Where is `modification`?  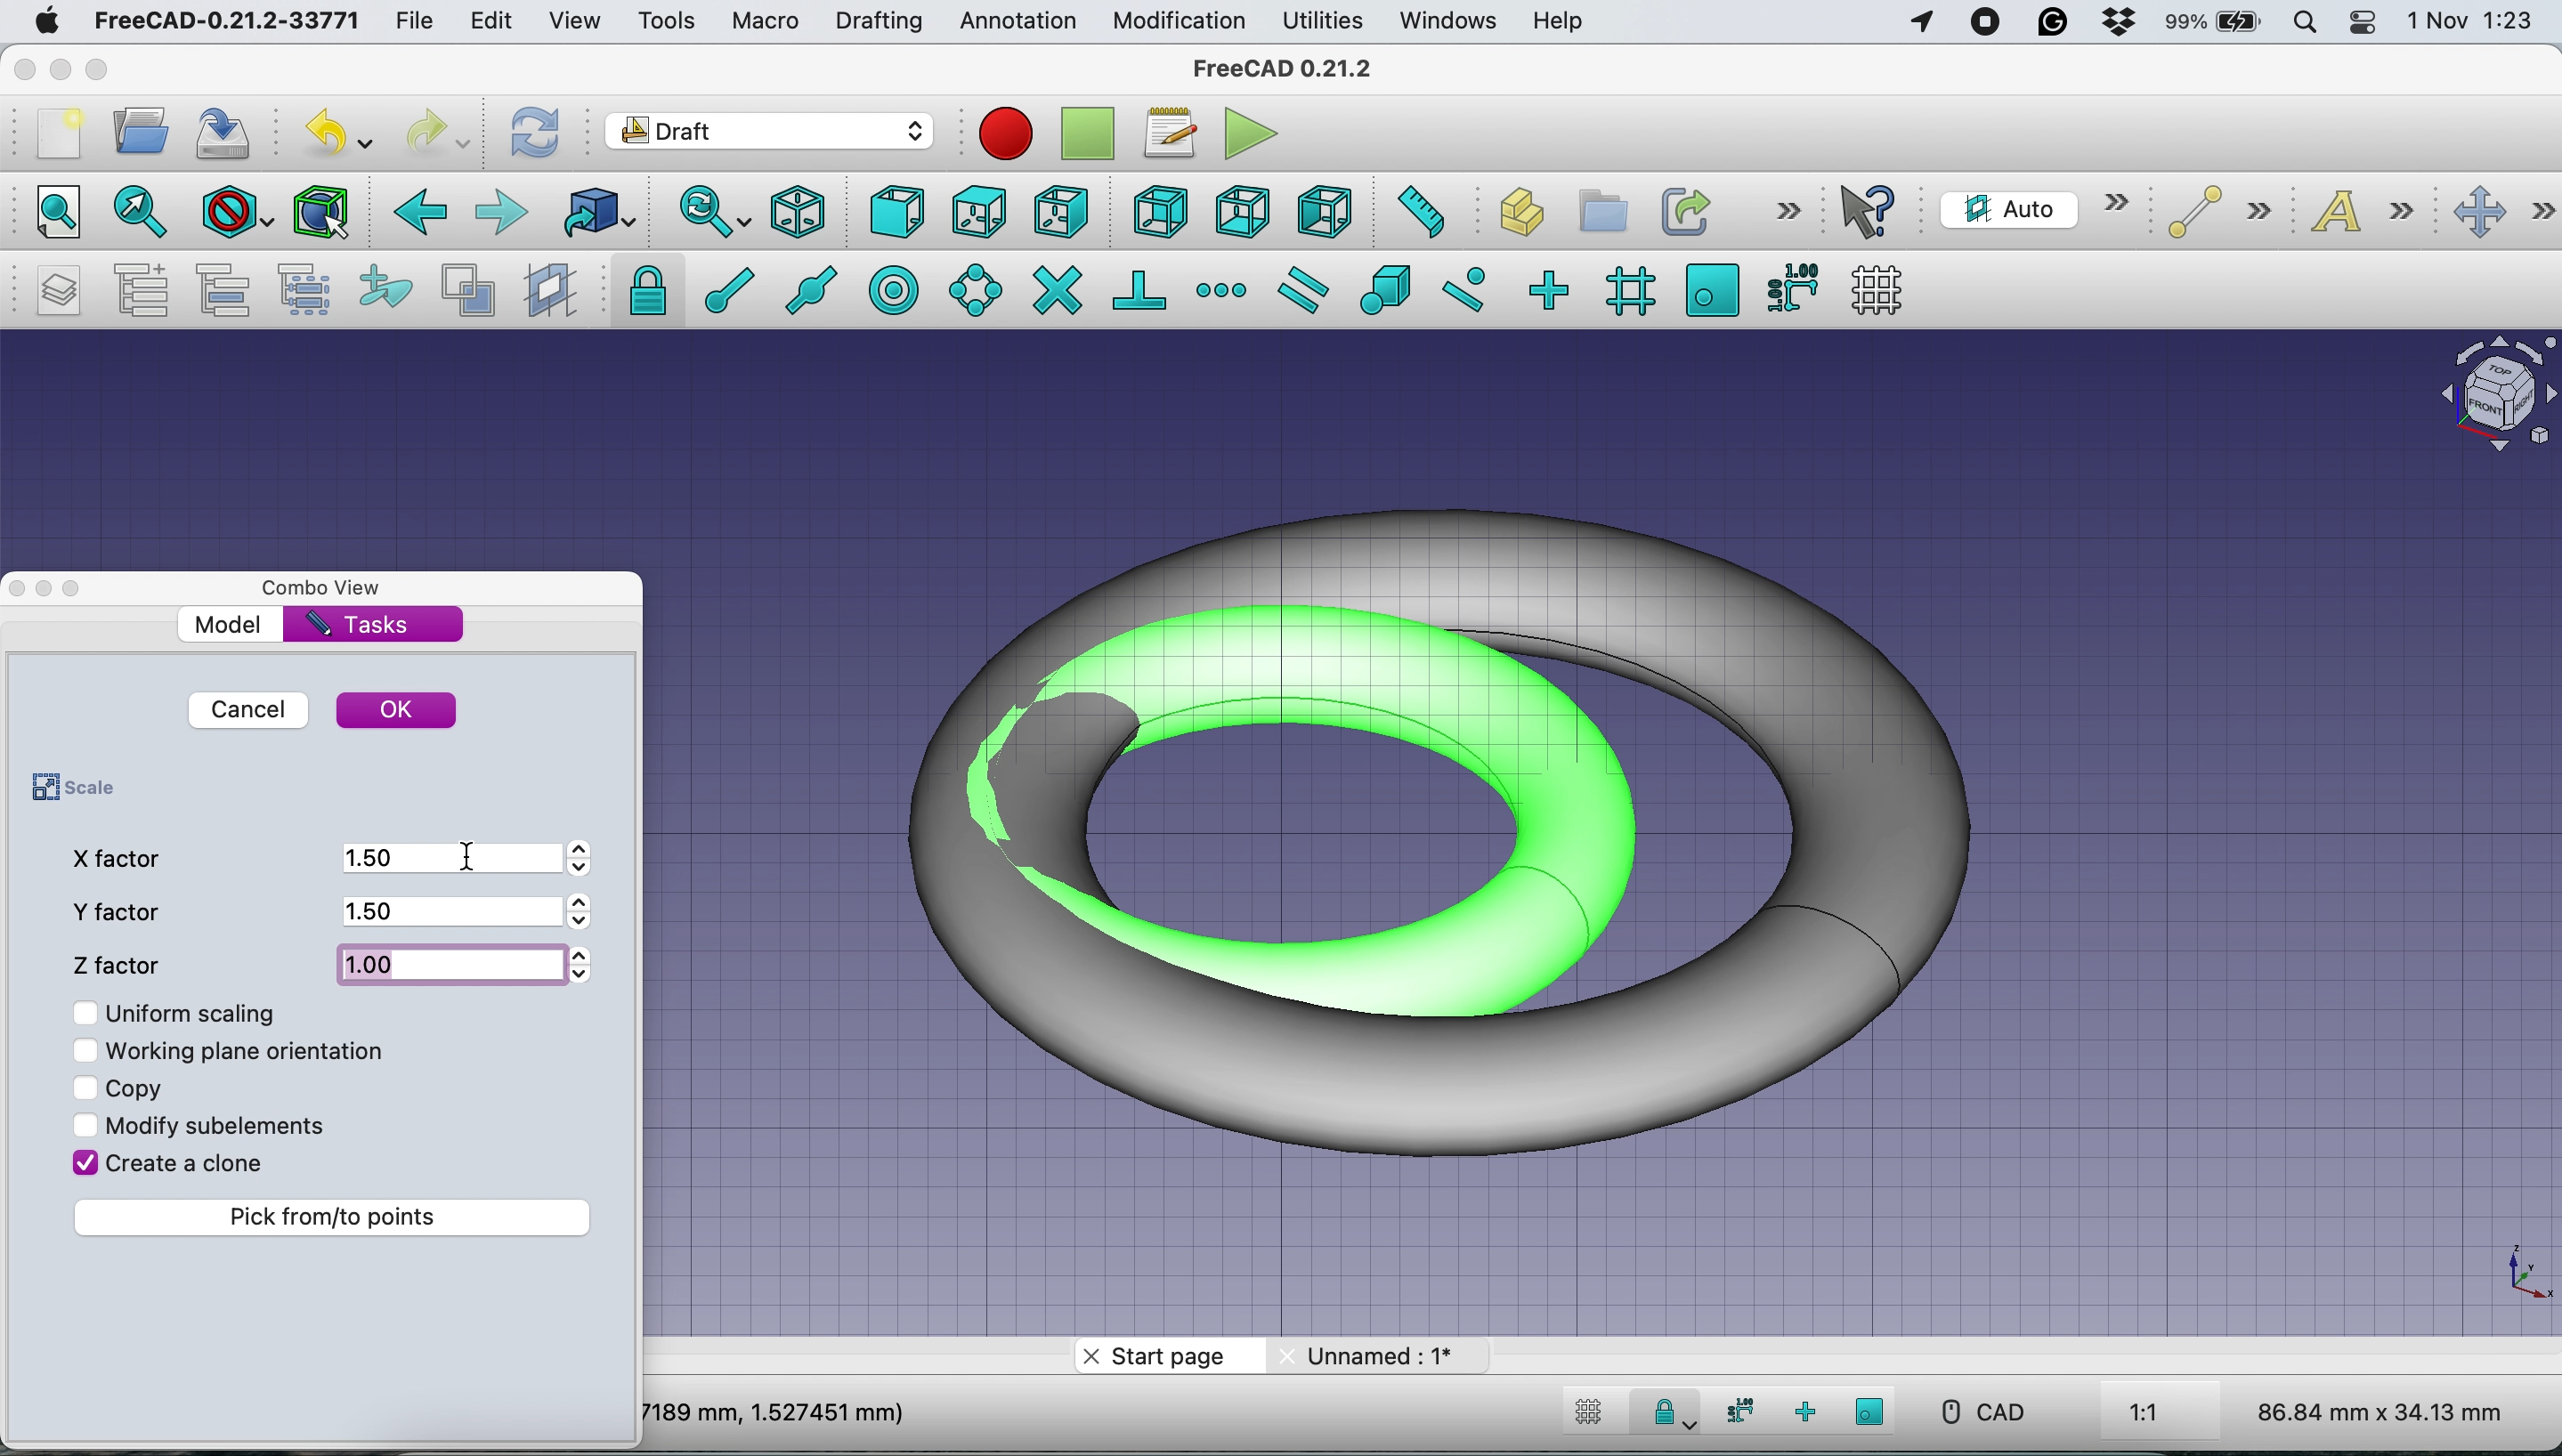
modification is located at coordinates (1181, 23).